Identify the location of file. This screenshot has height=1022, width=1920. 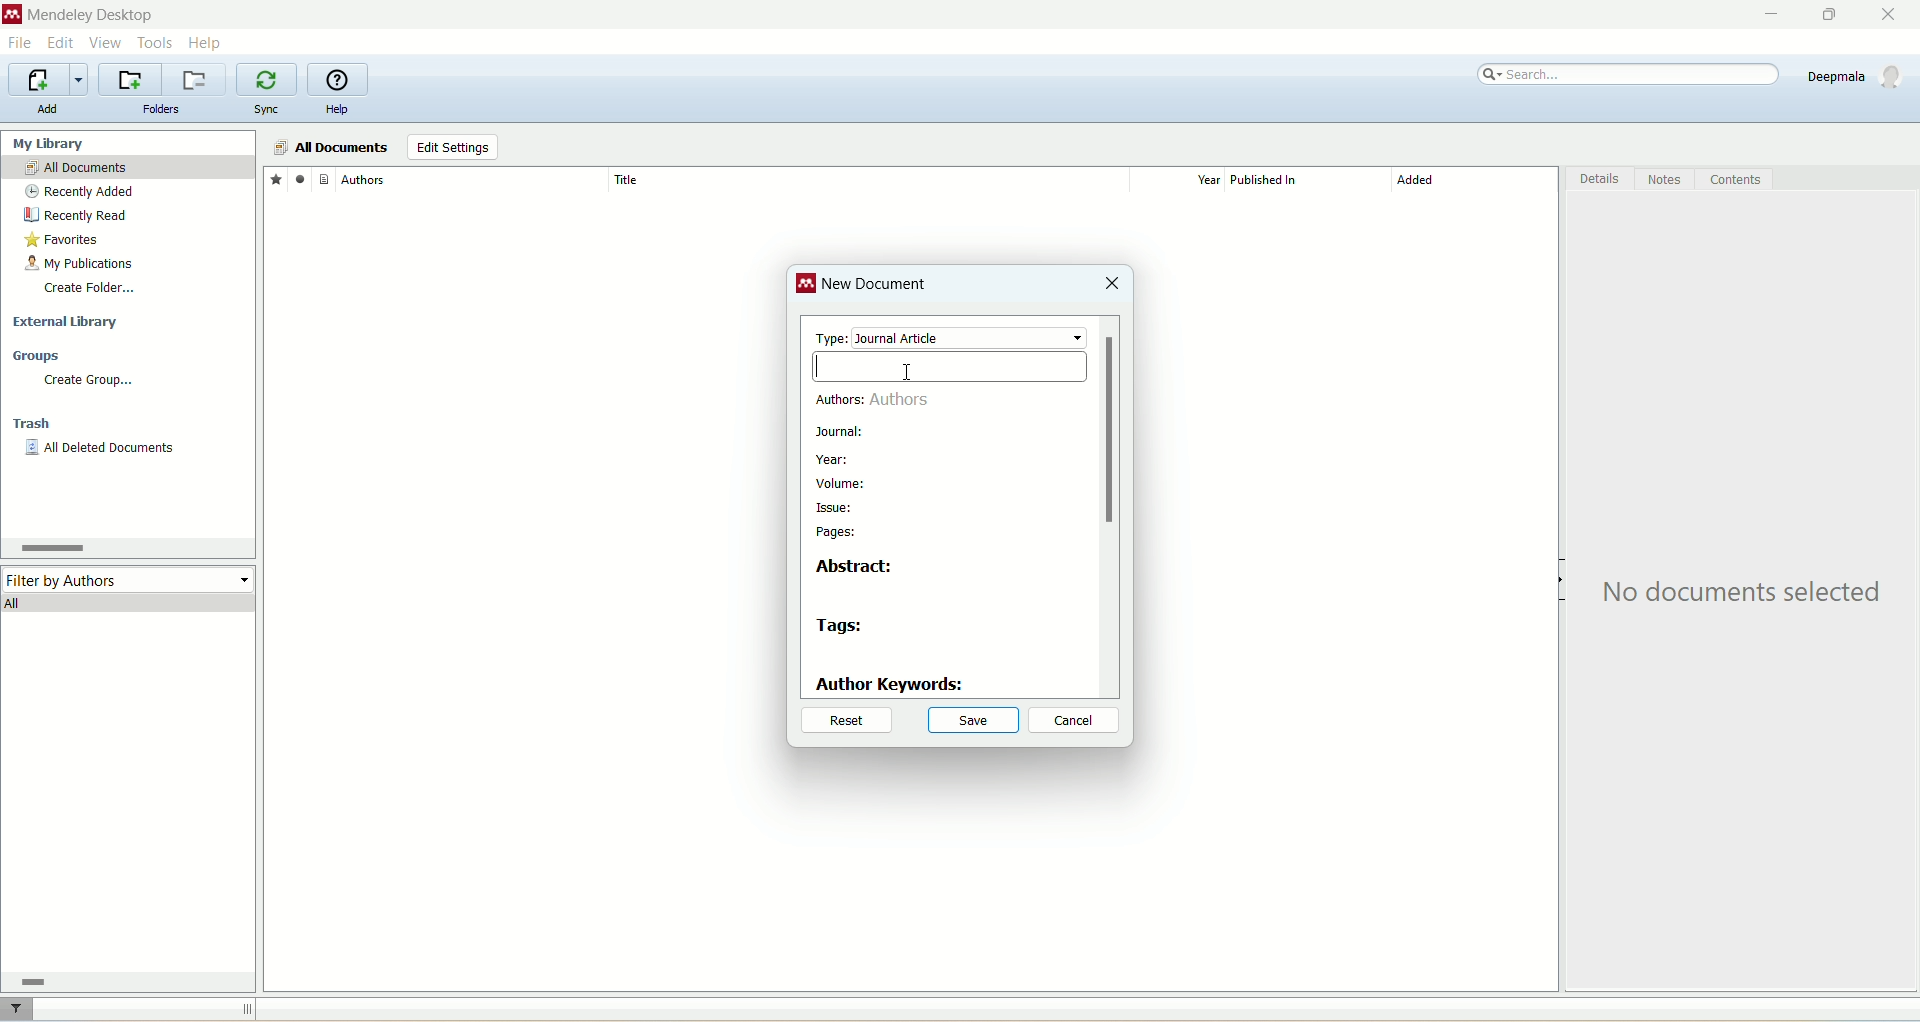
(19, 45).